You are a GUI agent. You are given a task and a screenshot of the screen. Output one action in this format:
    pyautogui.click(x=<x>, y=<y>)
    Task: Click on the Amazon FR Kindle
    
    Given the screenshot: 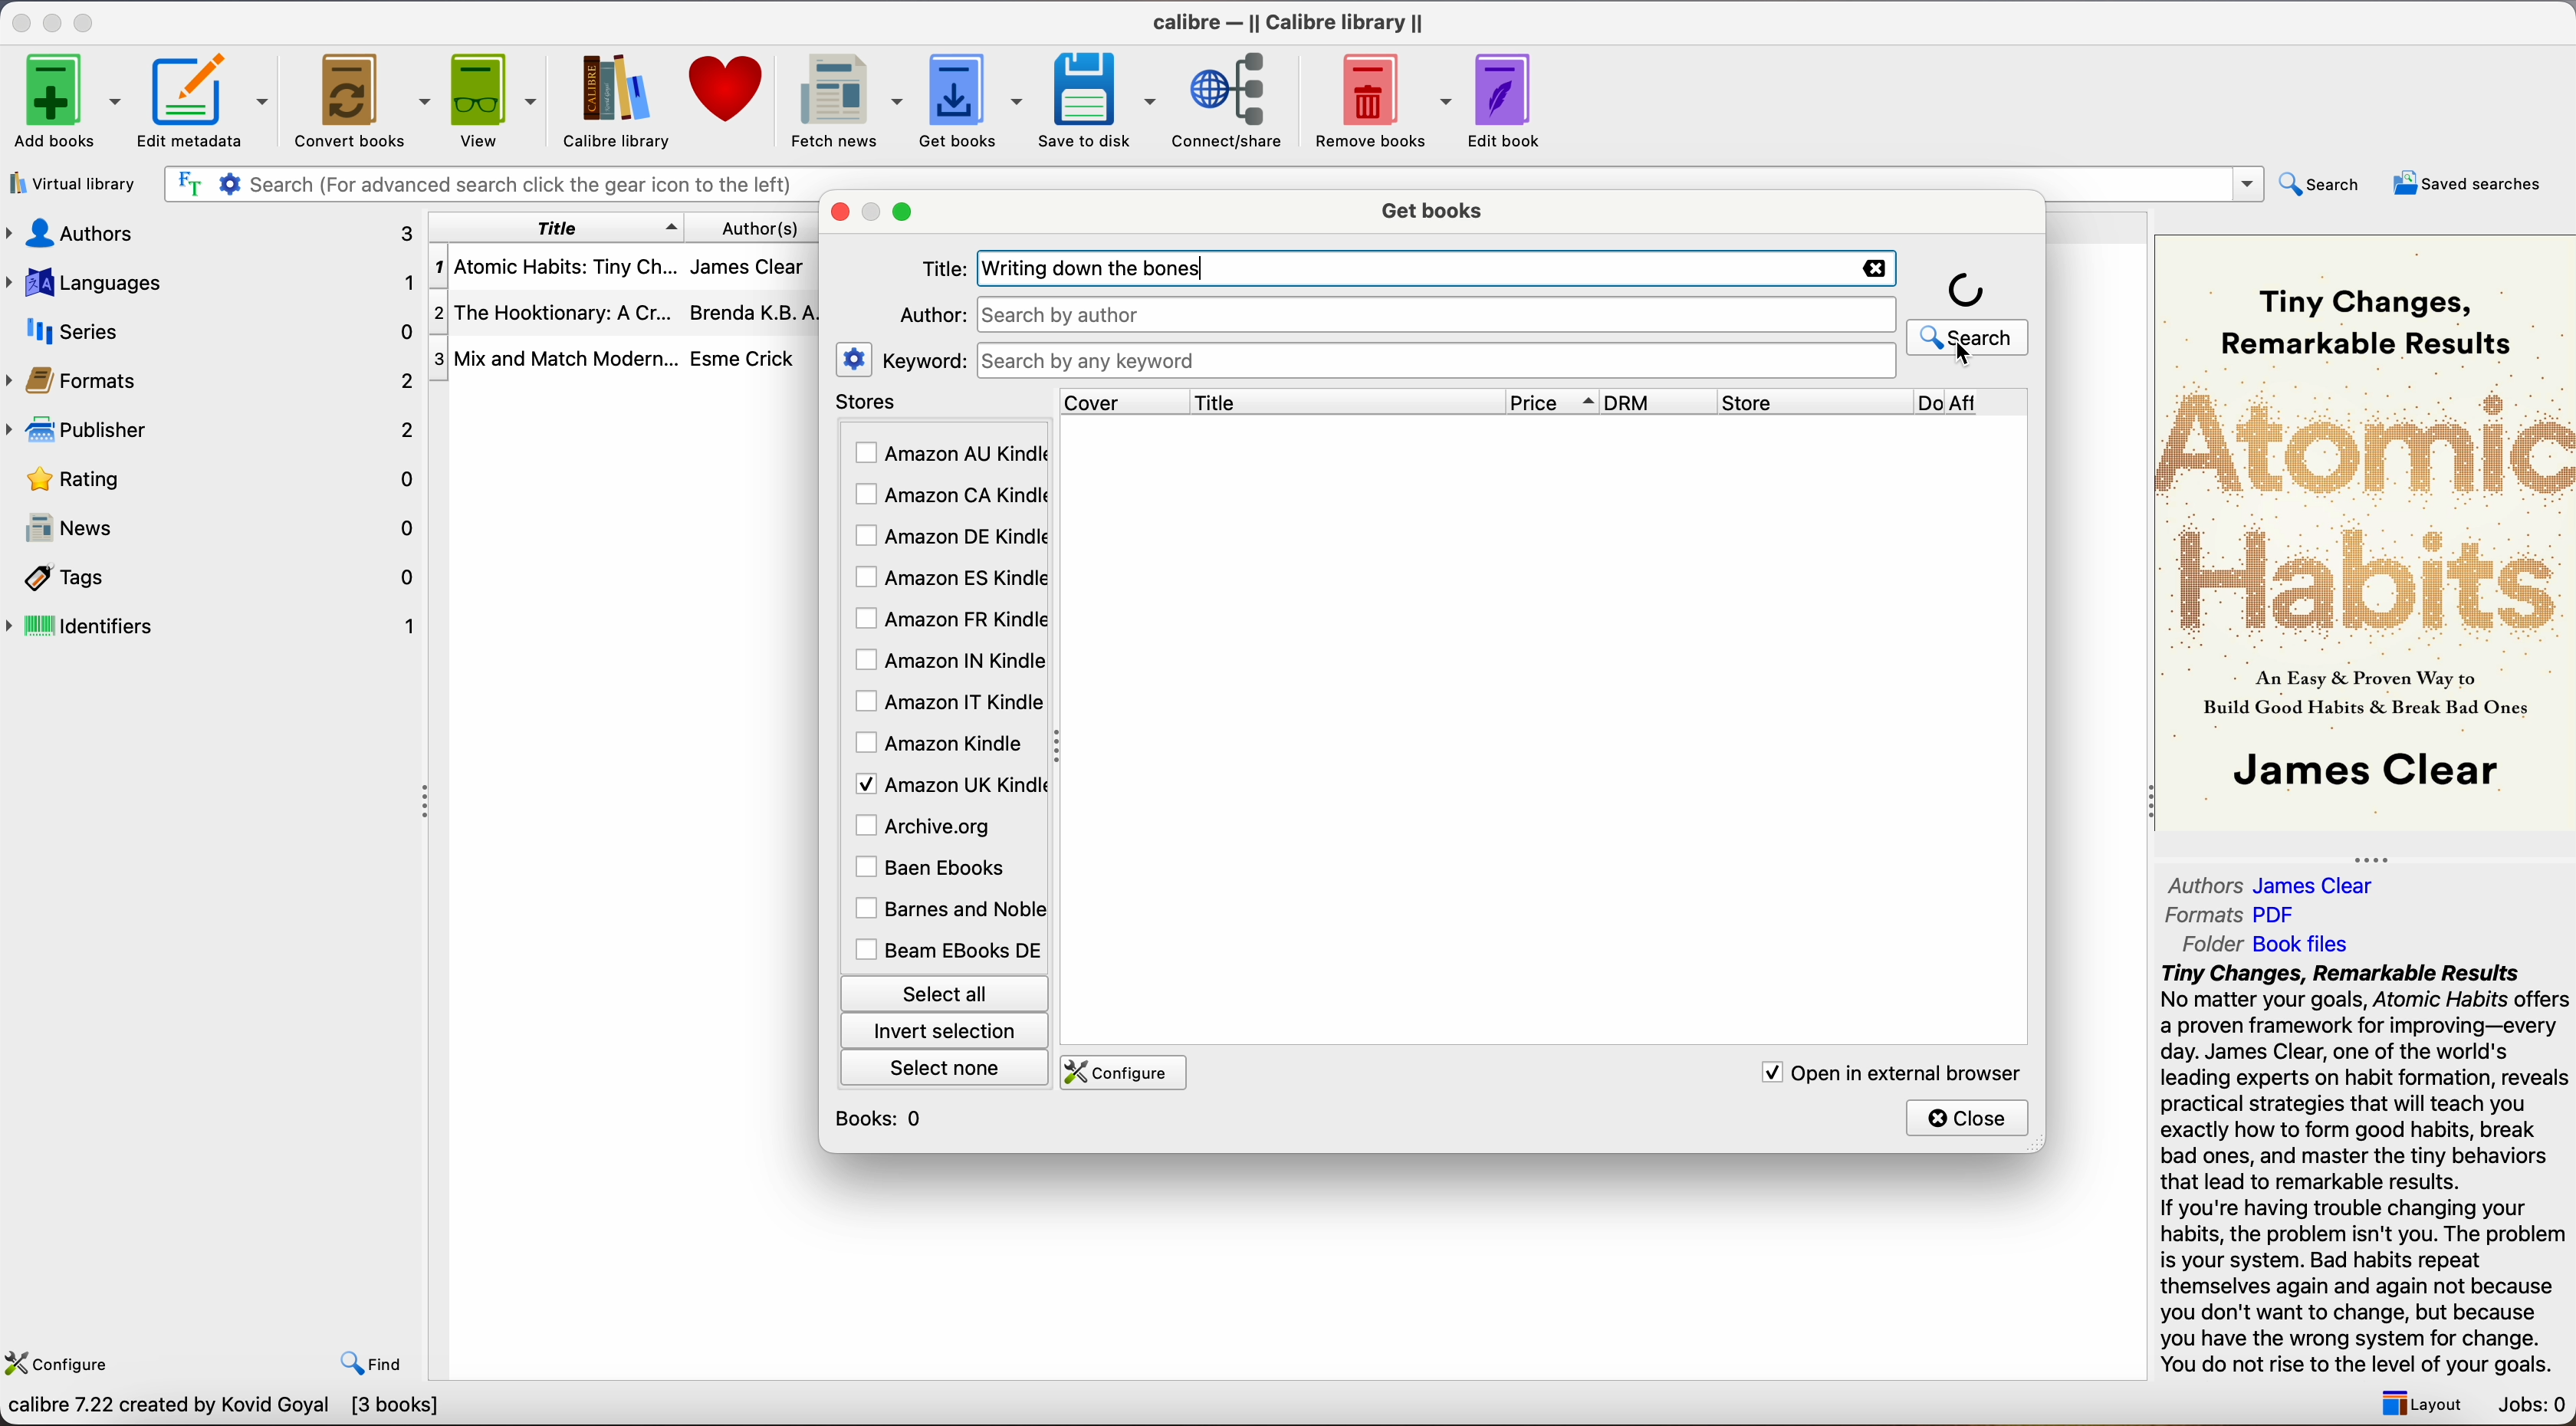 What is the action you would take?
    pyautogui.click(x=948, y=617)
    